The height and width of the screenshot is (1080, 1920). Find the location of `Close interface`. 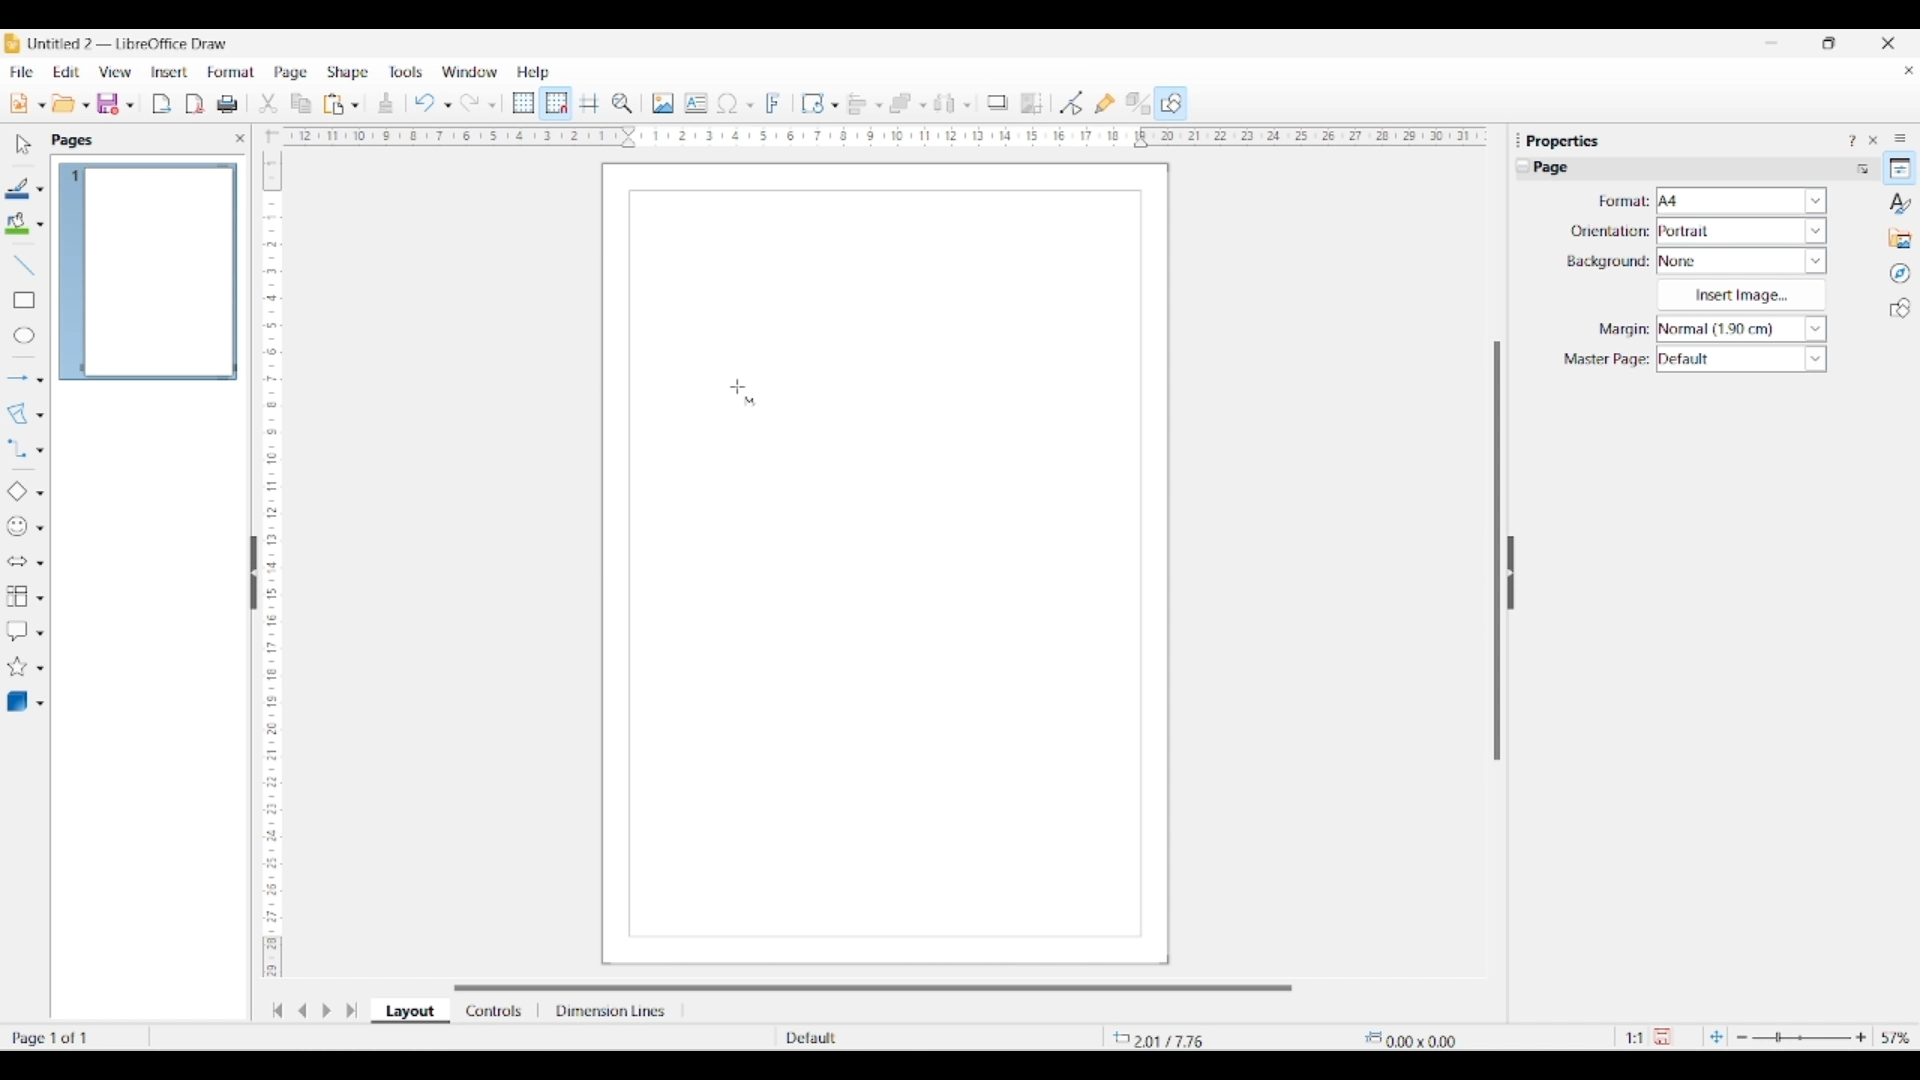

Close interface is located at coordinates (1888, 43).